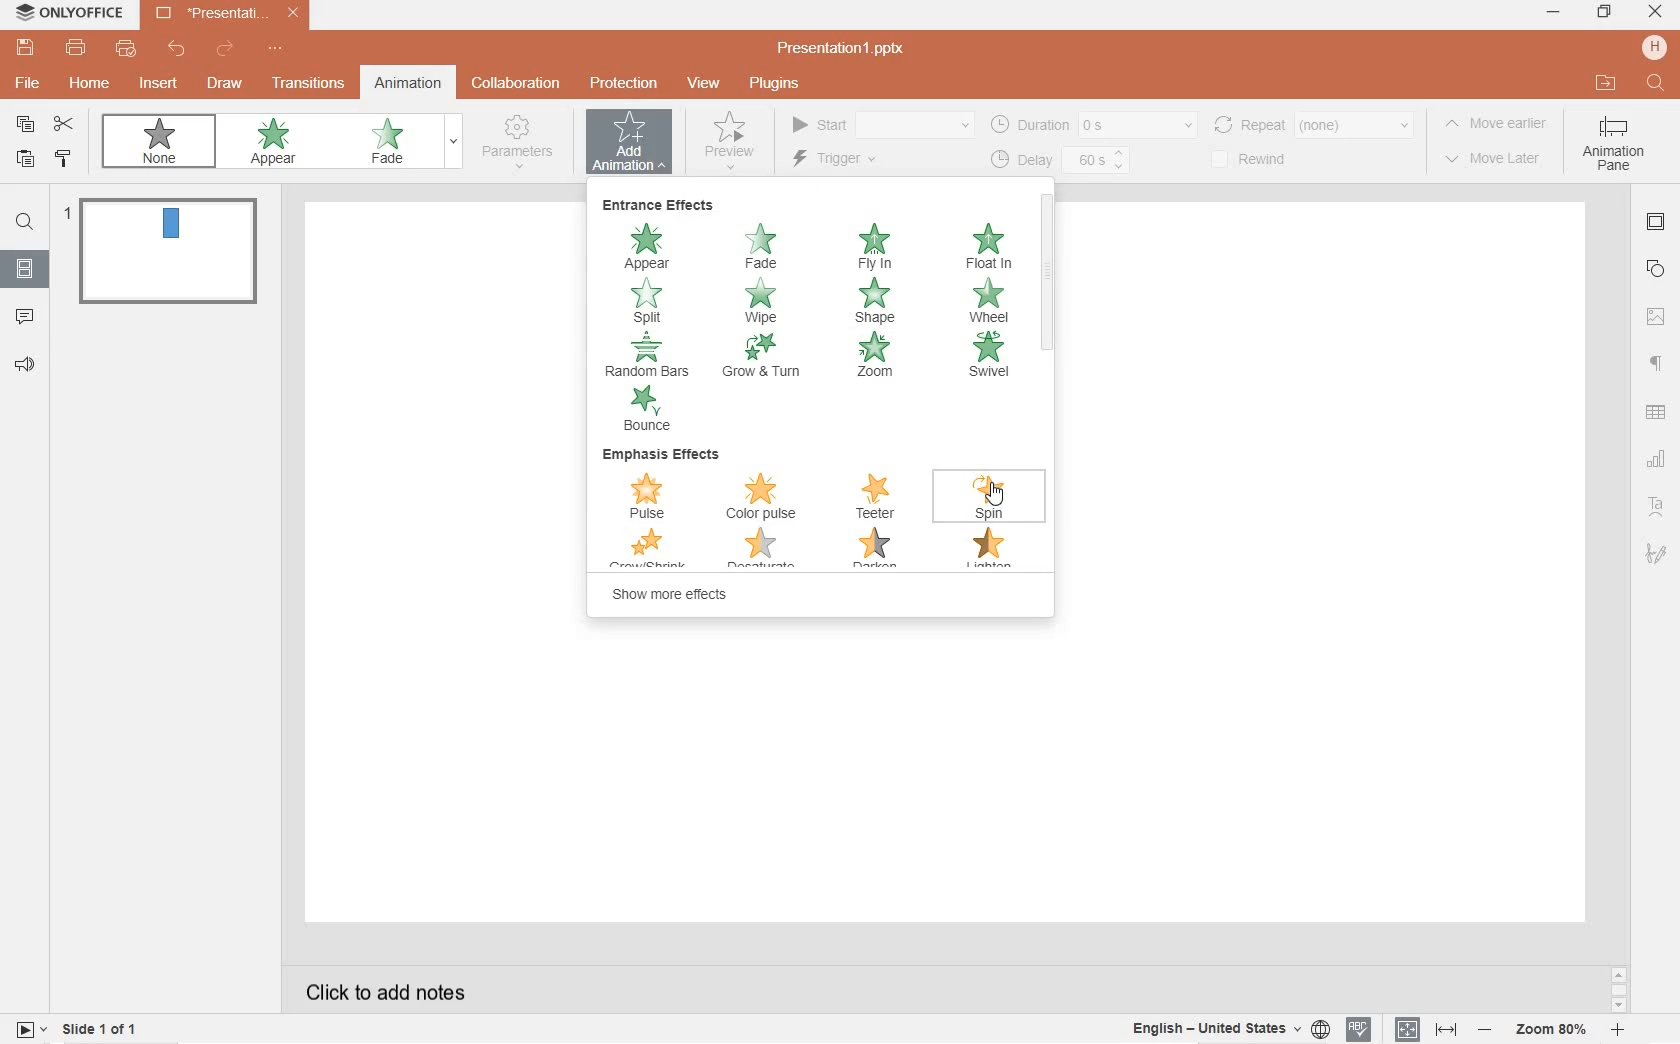 This screenshot has height=1044, width=1680. What do you see at coordinates (1617, 989) in the screenshot?
I see `scrollbar` at bounding box center [1617, 989].